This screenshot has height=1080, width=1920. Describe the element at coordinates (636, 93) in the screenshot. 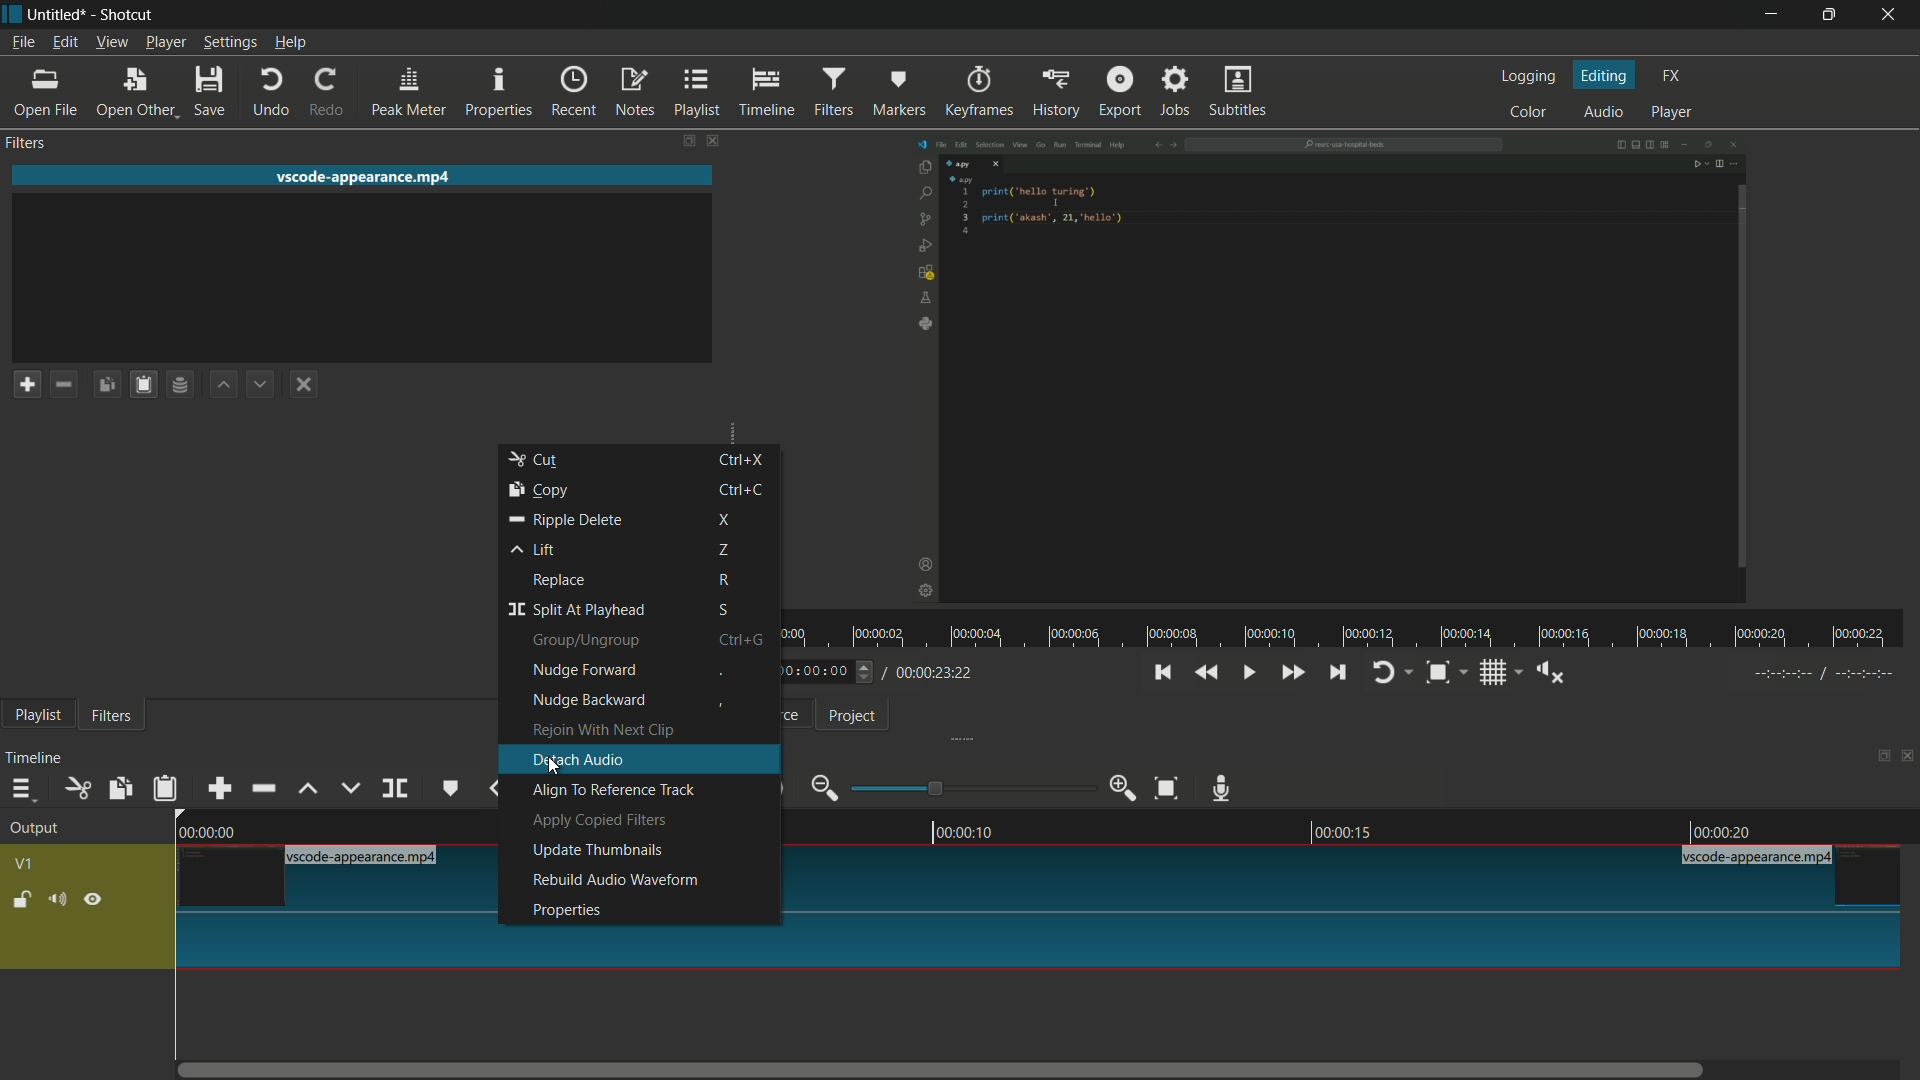

I see `notes` at that location.